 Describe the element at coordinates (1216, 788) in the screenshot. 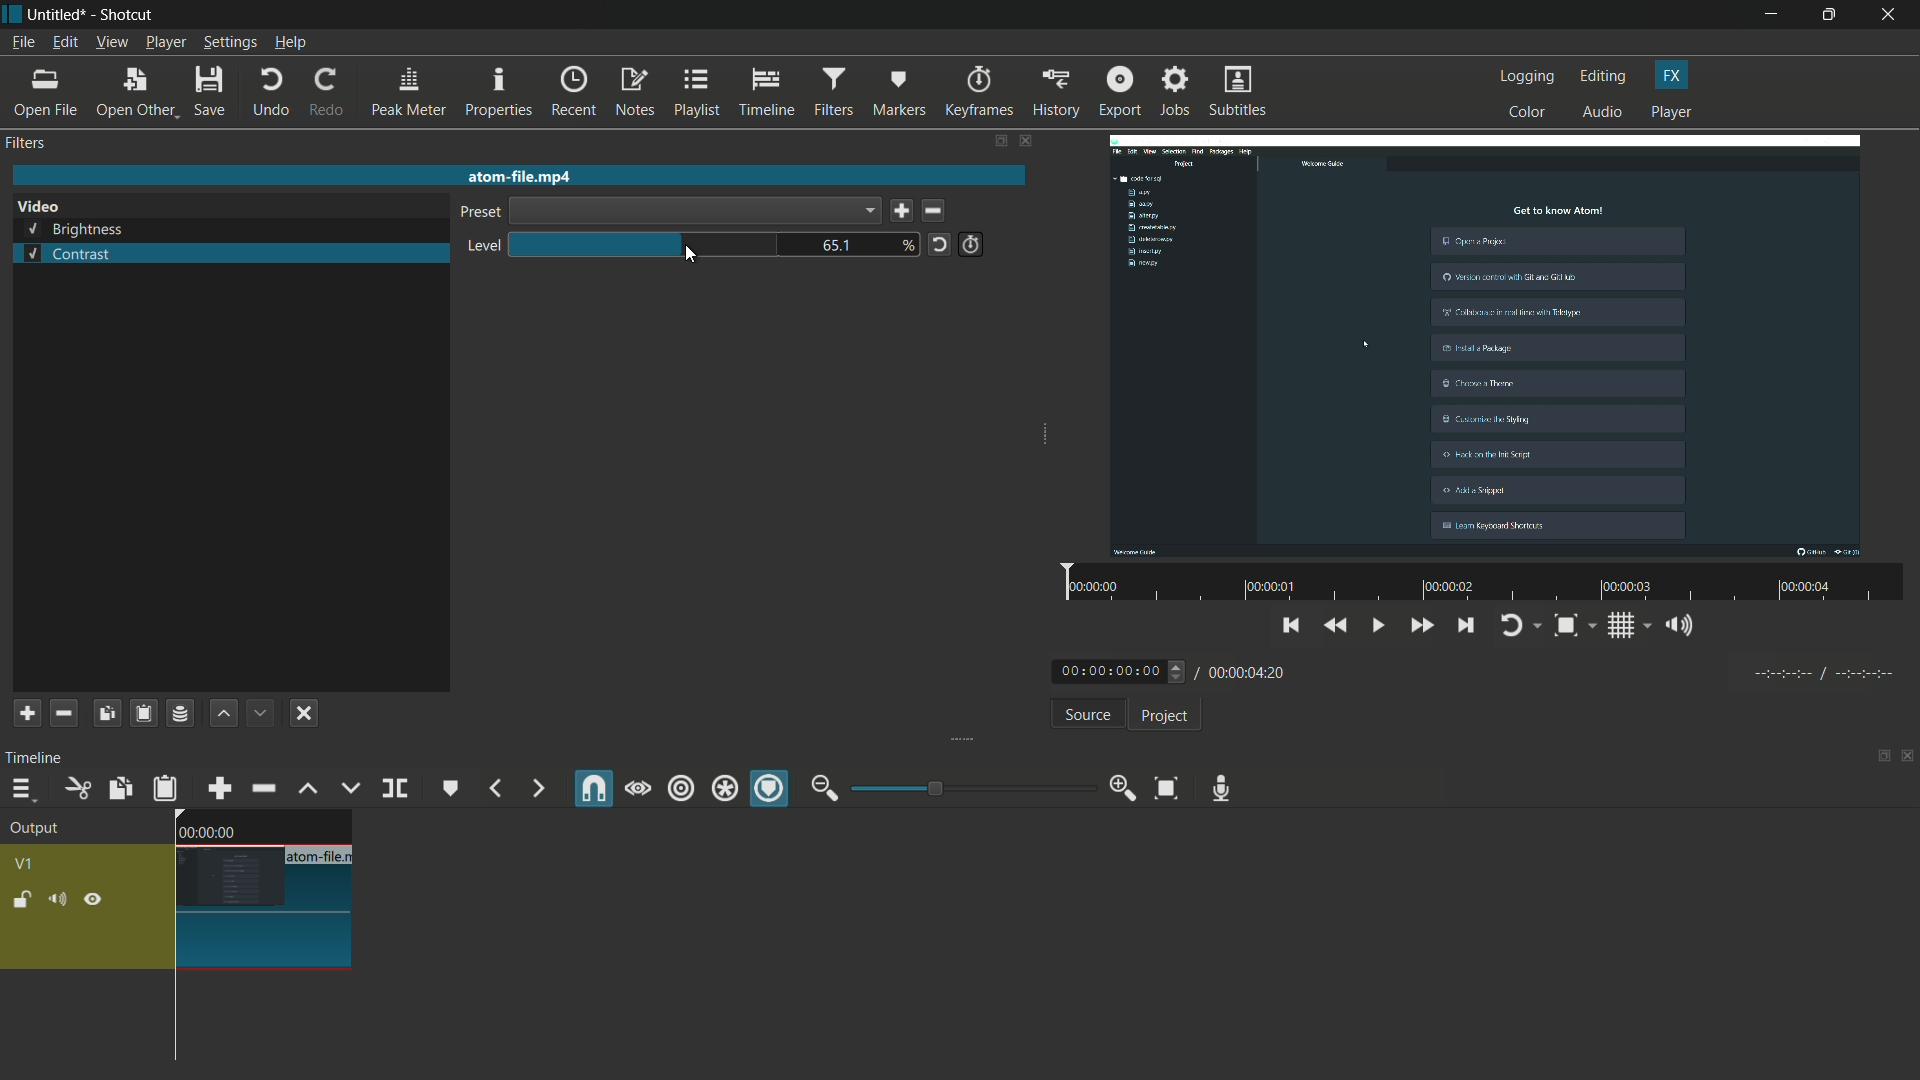

I see `record audio` at that location.